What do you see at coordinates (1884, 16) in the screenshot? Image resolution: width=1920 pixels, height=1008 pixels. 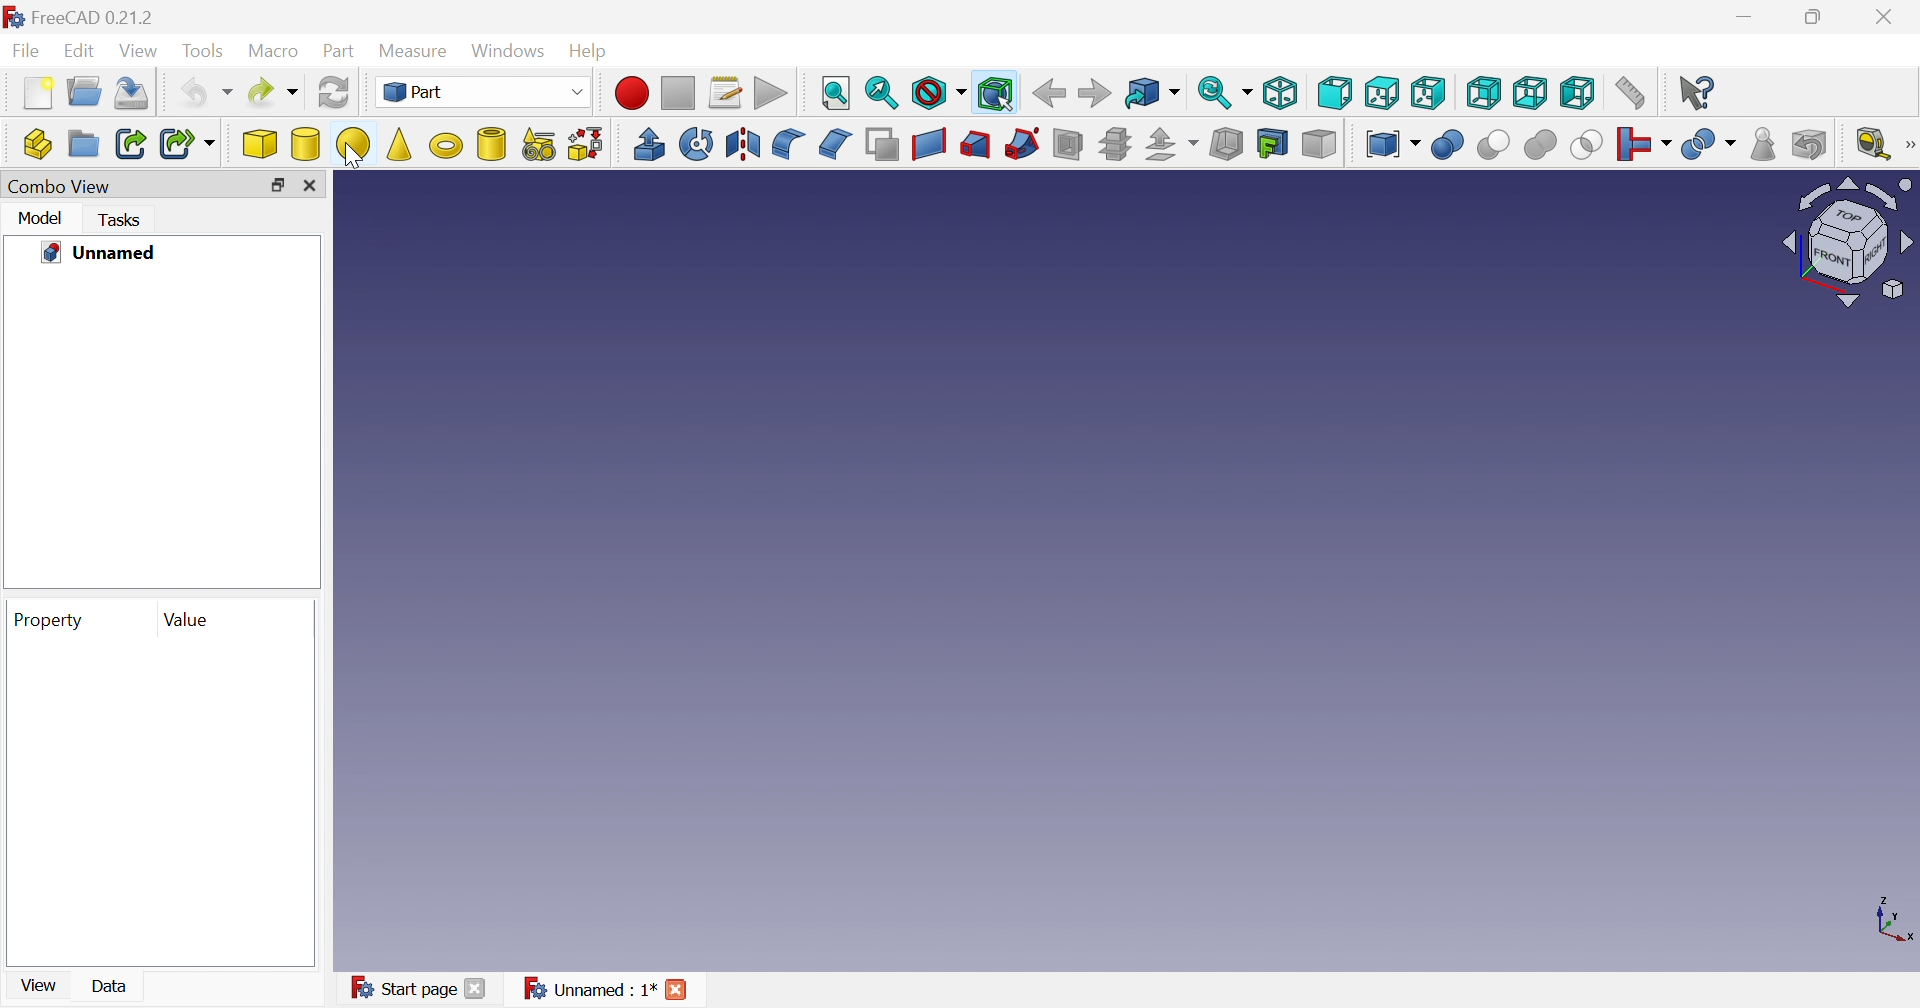 I see `Close` at bounding box center [1884, 16].